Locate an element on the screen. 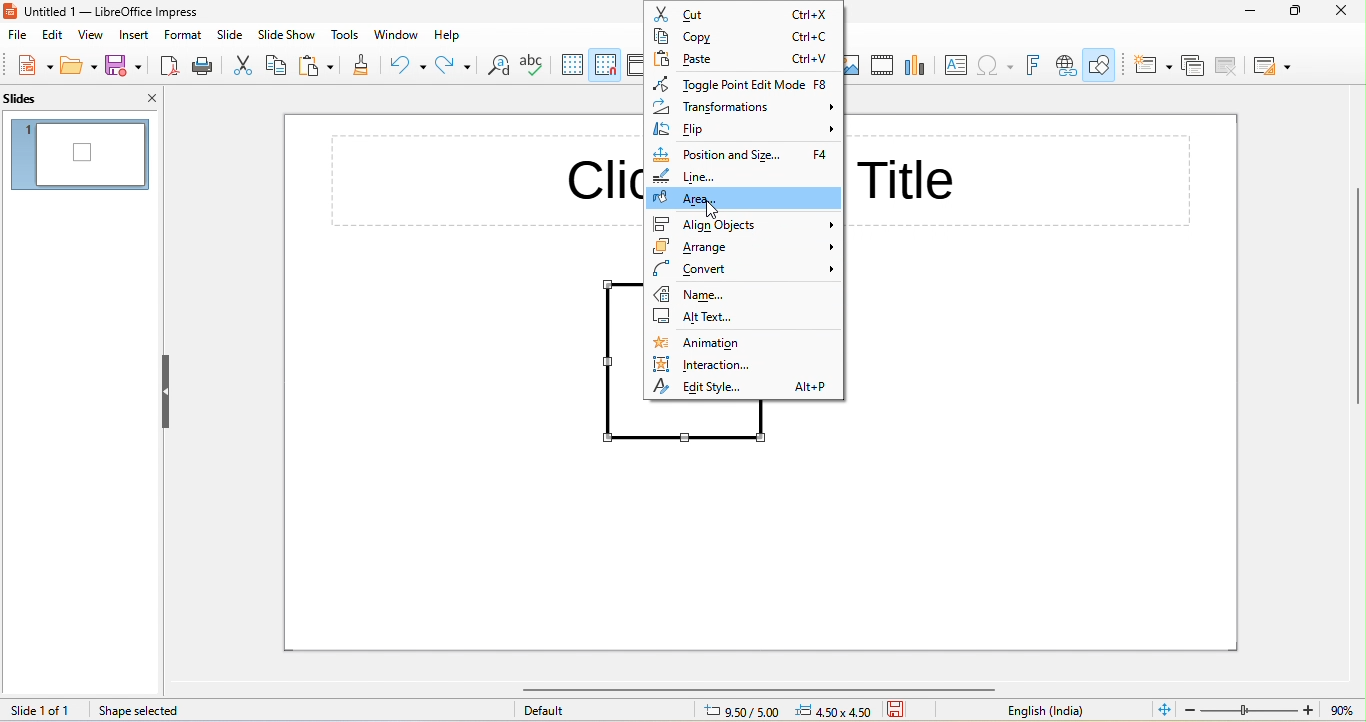  redo is located at coordinates (453, 63).